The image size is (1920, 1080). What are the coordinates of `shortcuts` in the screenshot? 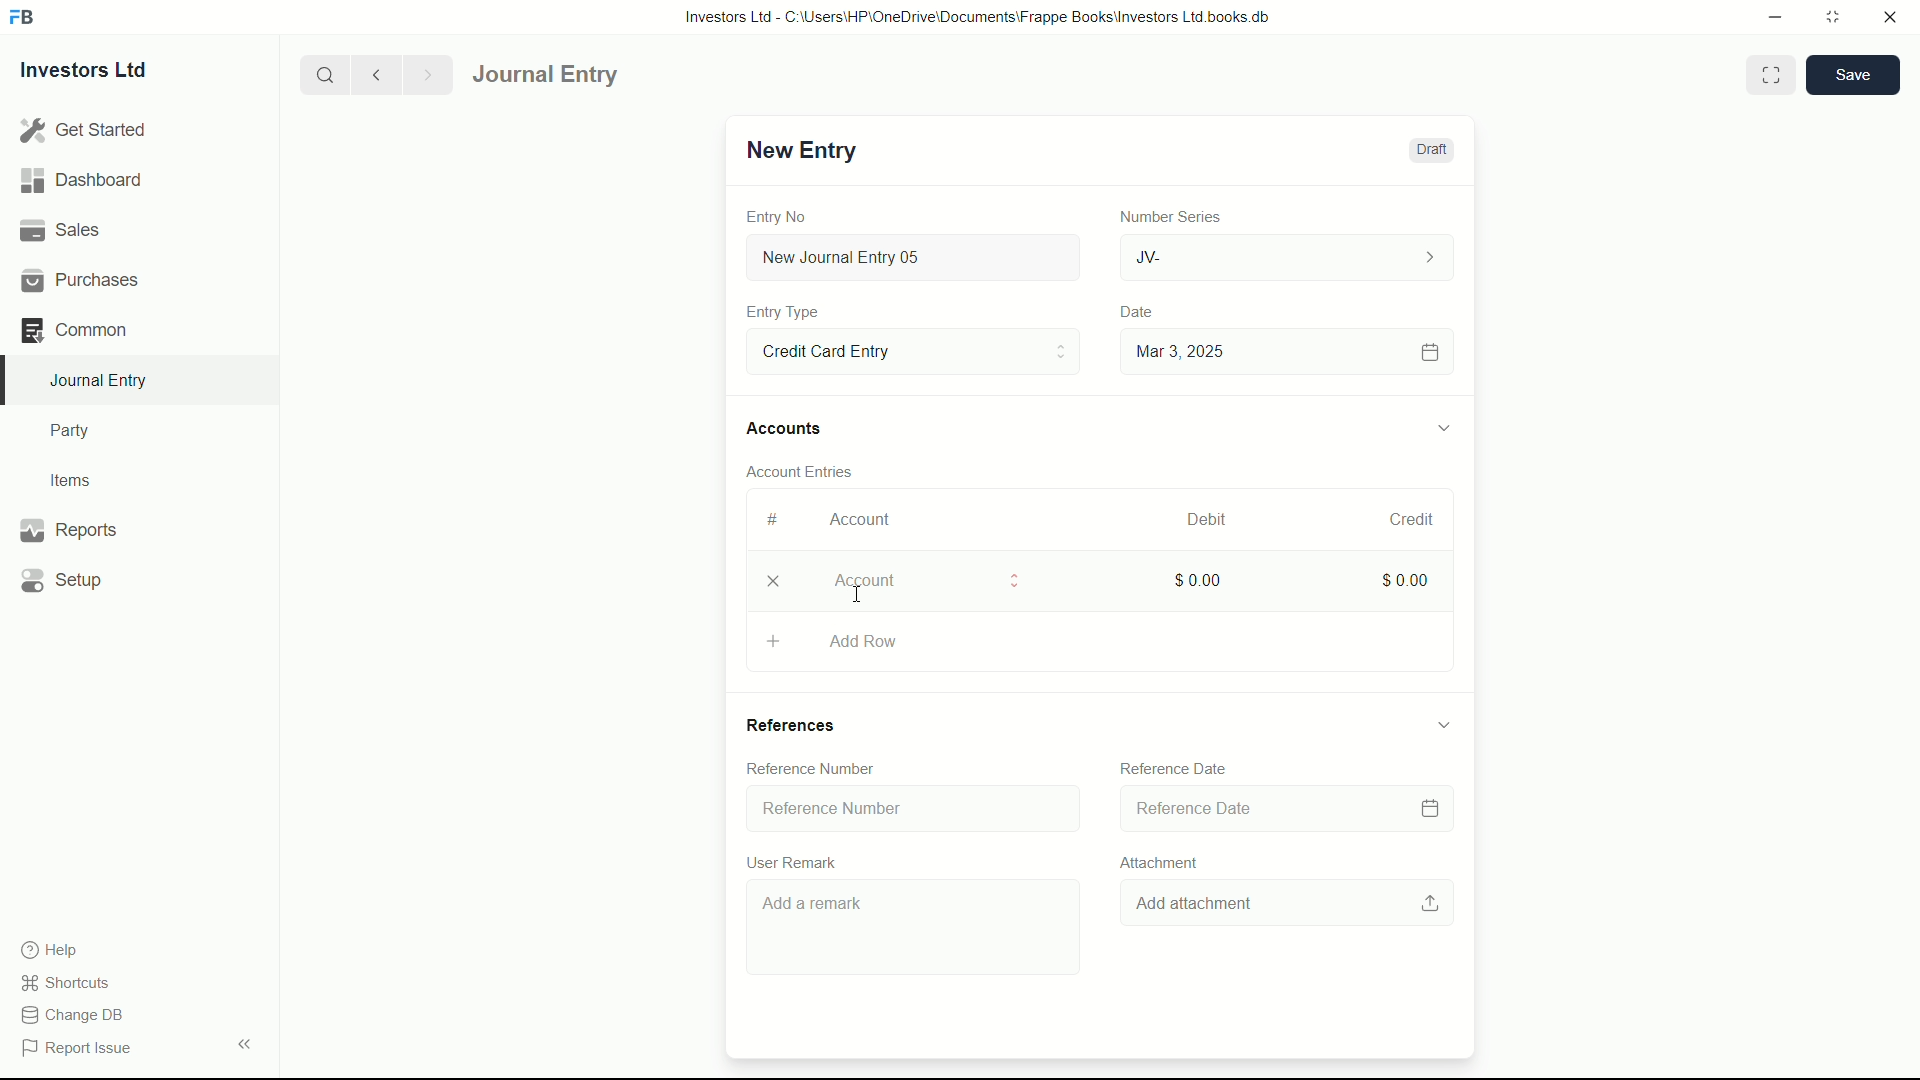 It's located at (70, 983).